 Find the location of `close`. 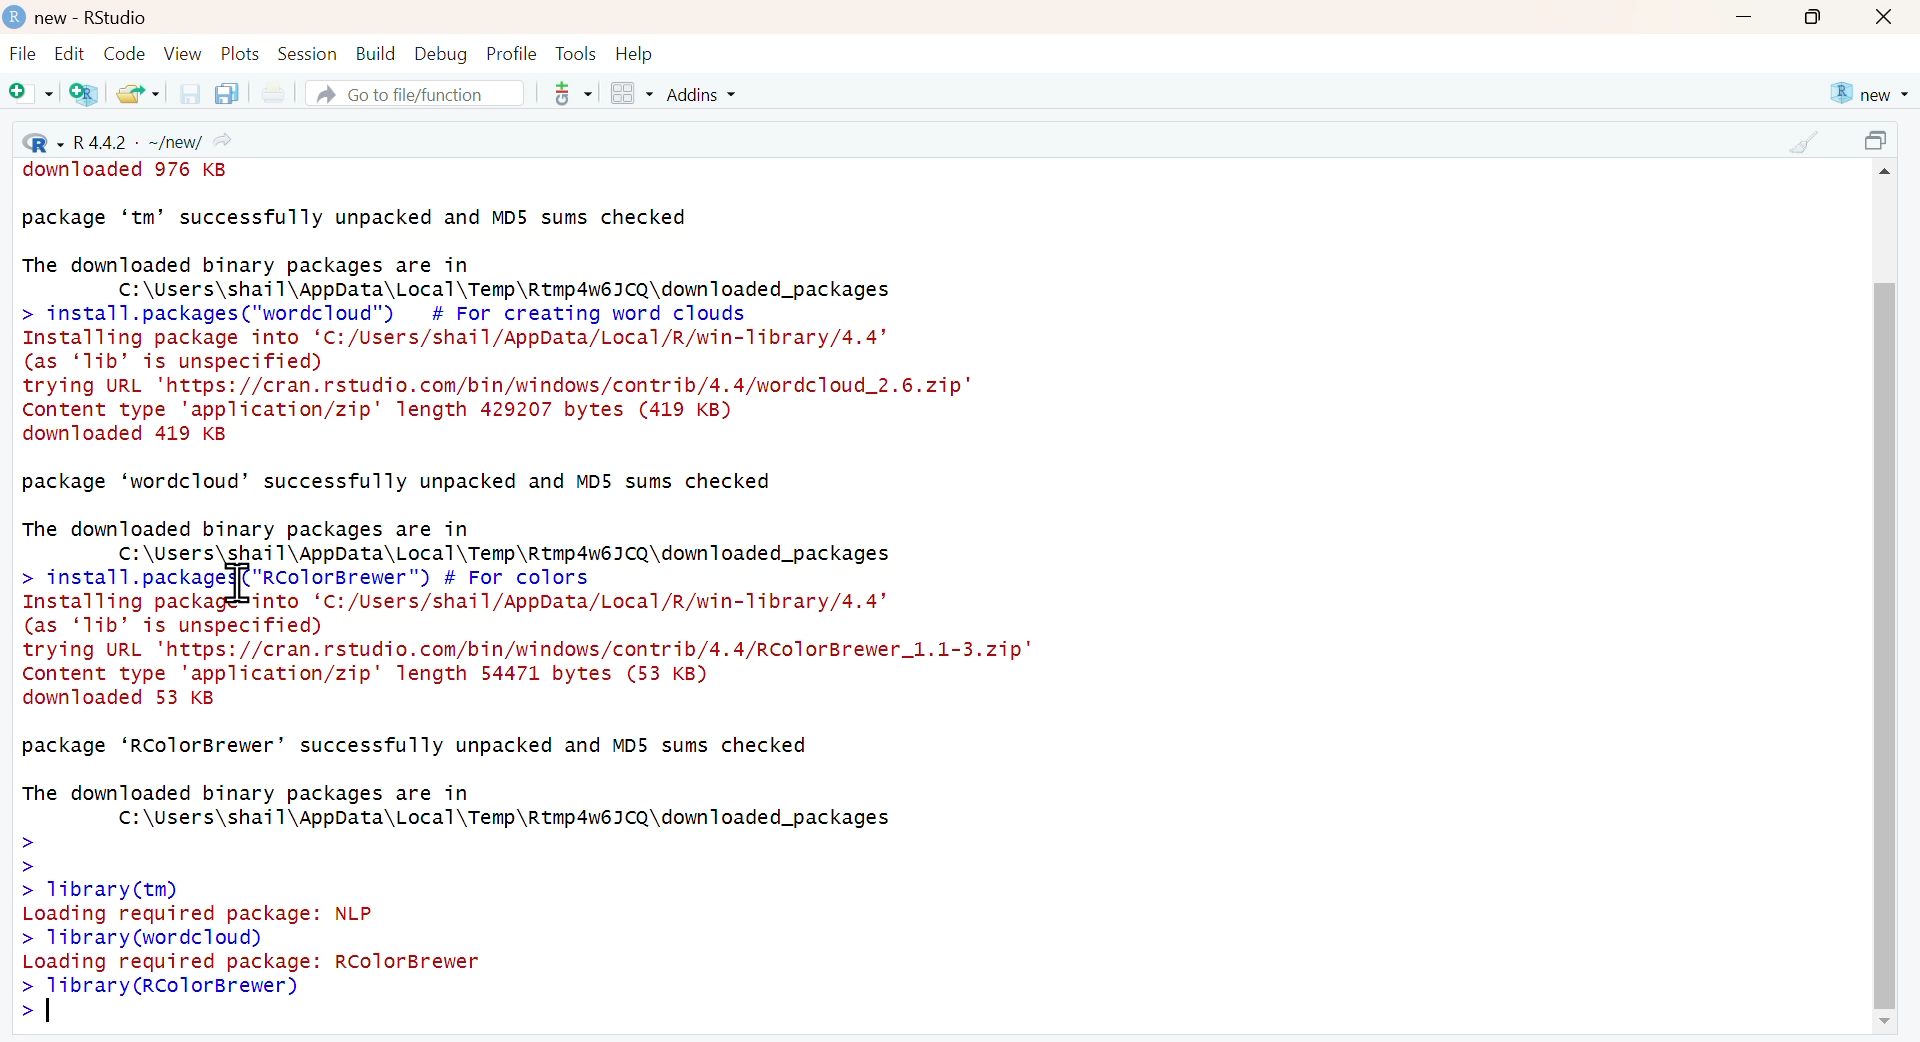

close is located at coordinates (1884, 18).